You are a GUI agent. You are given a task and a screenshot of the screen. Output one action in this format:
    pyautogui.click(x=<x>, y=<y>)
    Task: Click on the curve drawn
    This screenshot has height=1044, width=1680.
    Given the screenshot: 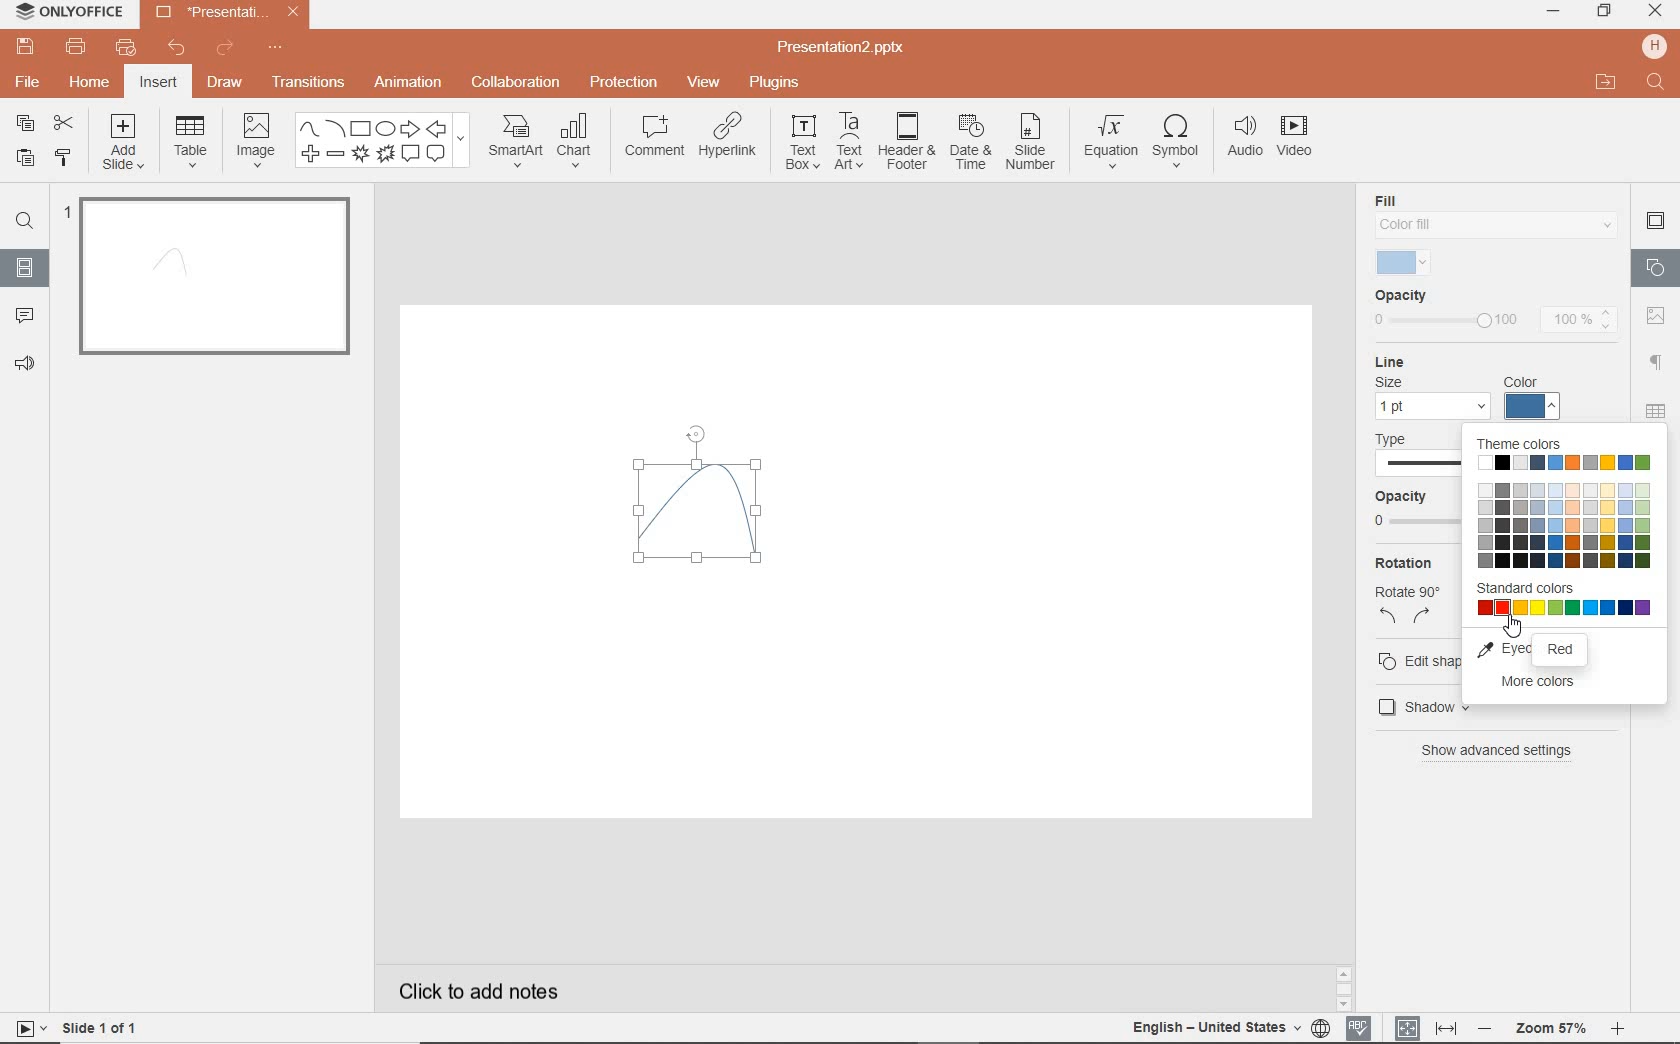 What is the action you would take?
    pyautogui.click(x=706, y=494)
    